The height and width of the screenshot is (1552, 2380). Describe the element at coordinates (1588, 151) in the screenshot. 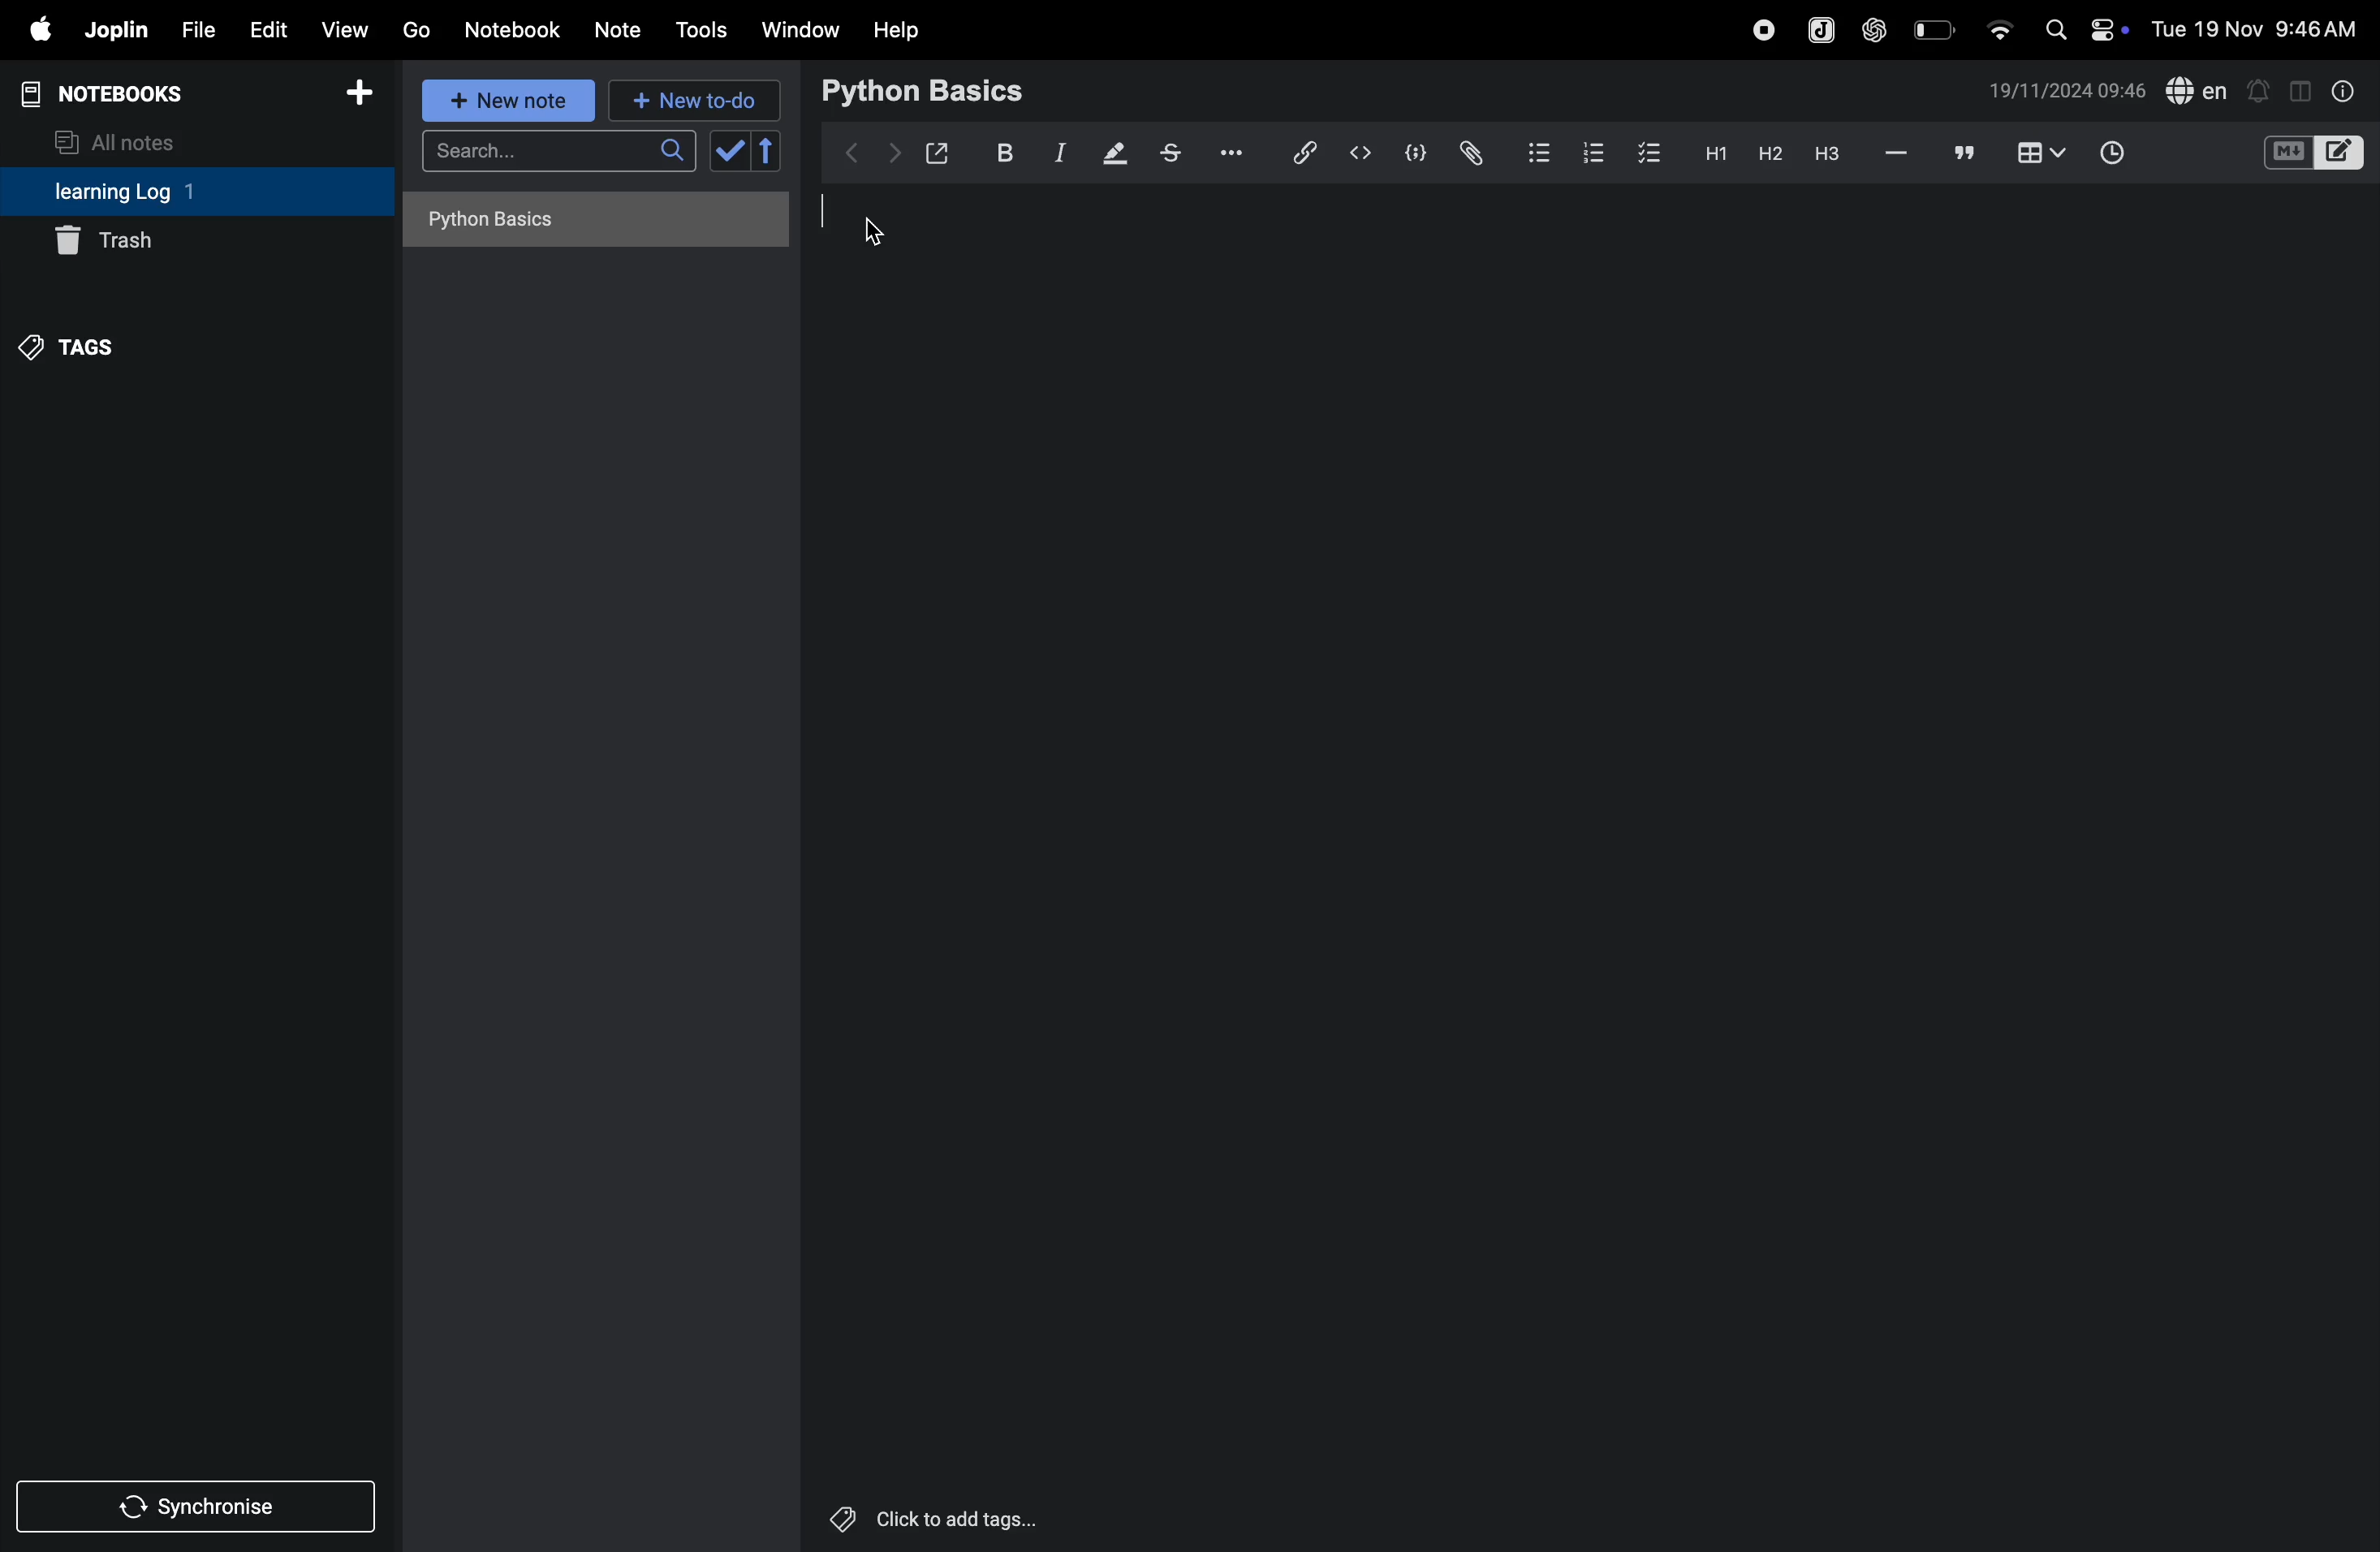

I see `numbered list` at that location.